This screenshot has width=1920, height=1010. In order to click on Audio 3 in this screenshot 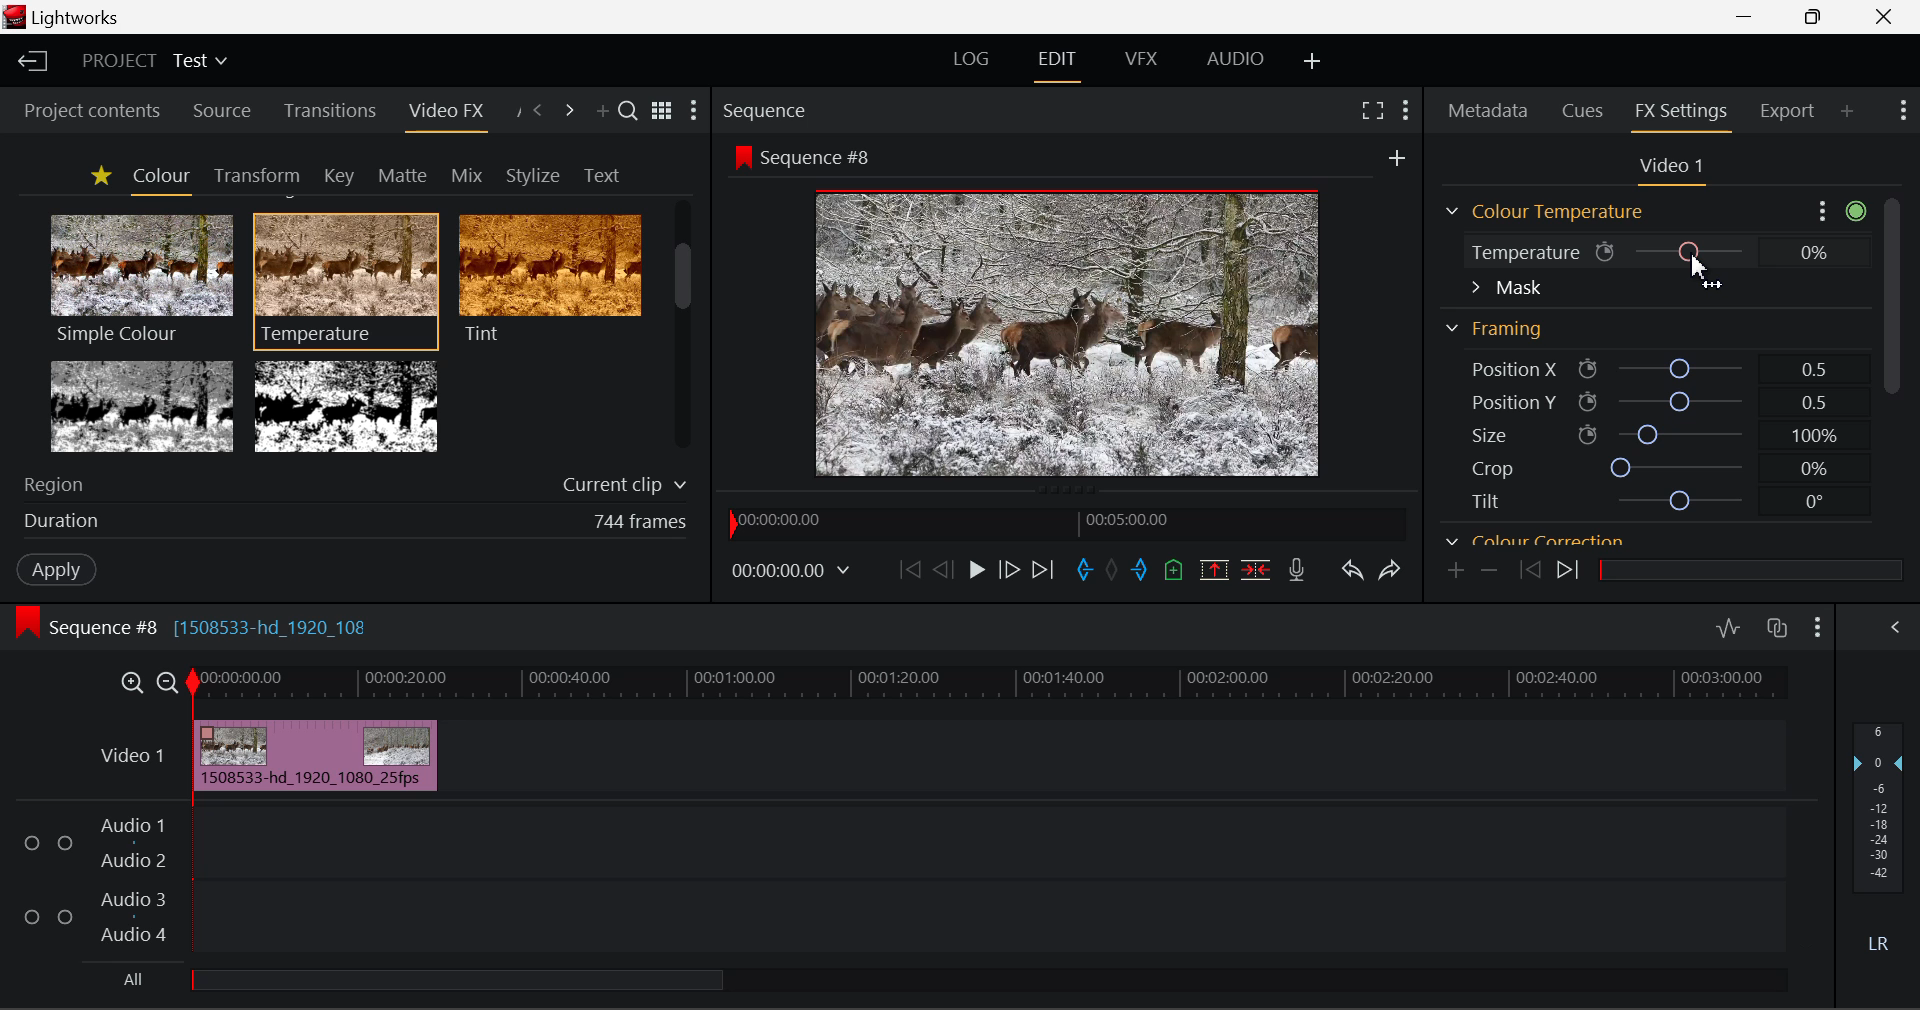, I will do `click(130, 900)`.